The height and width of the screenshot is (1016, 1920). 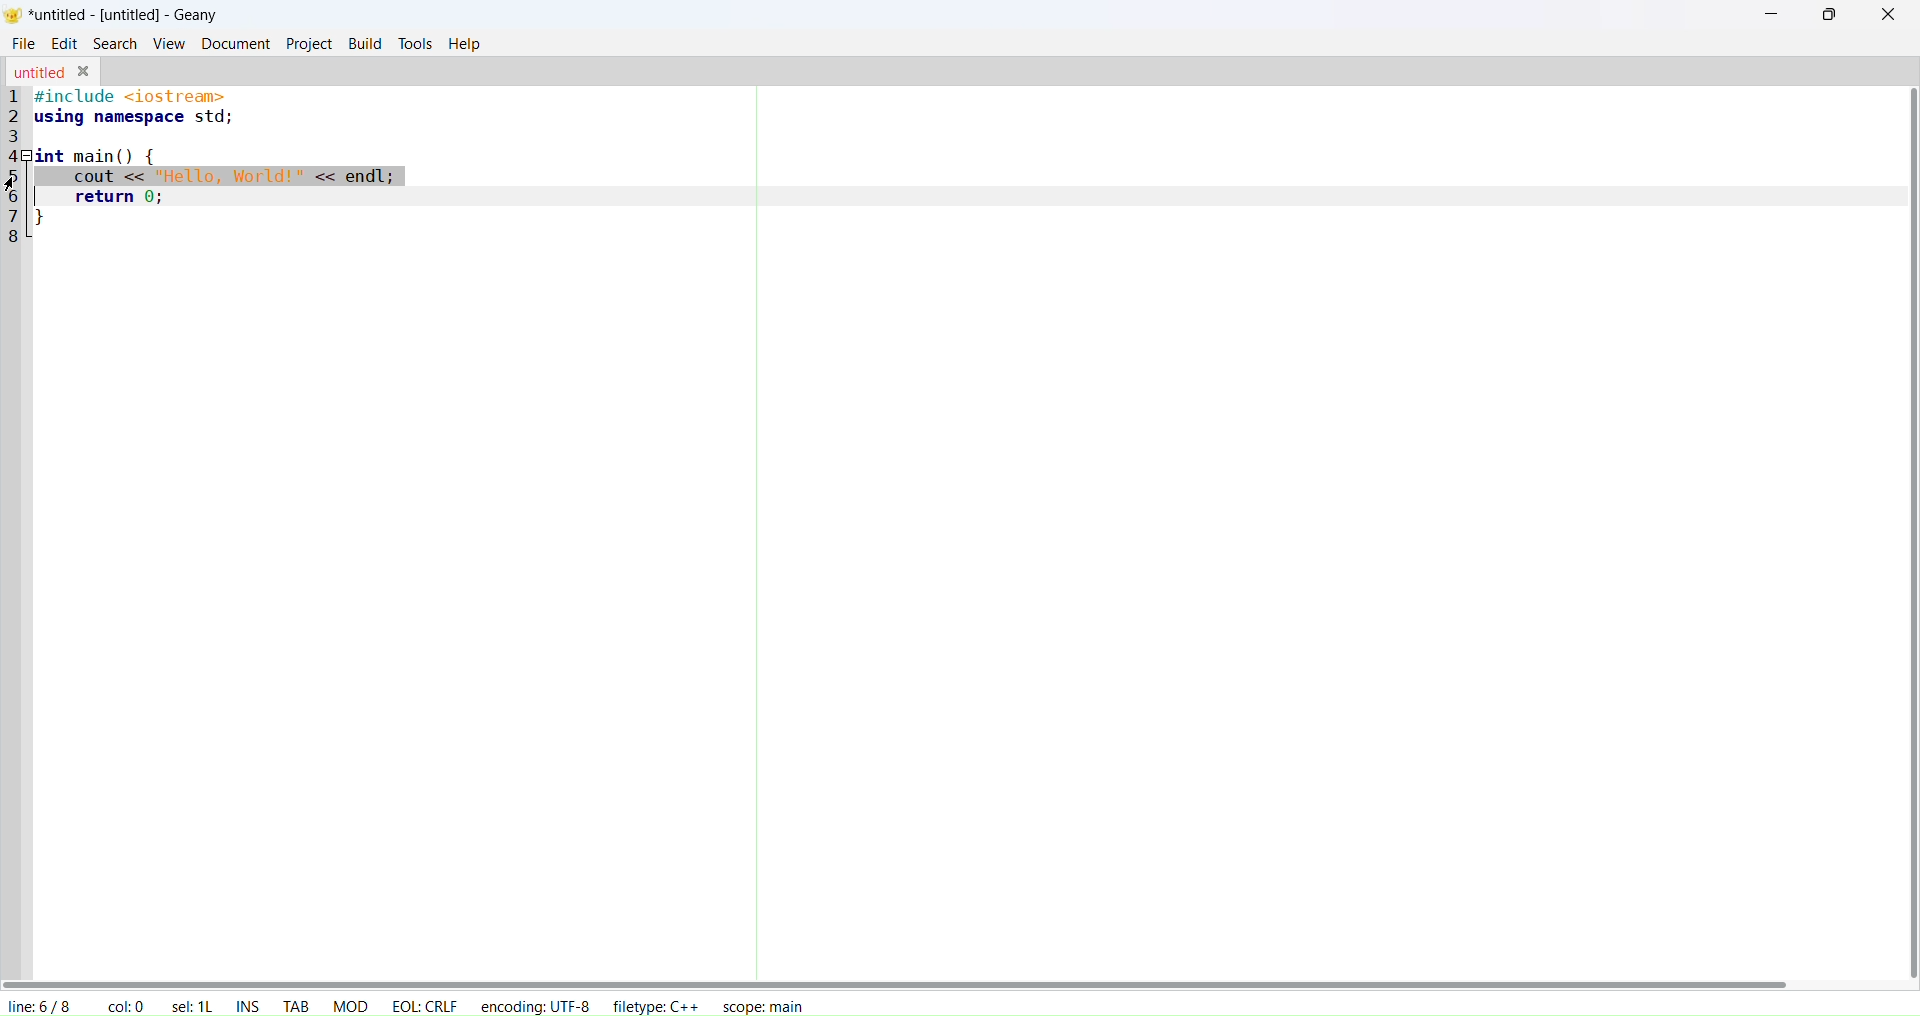 What do you see at coordinates (895, 978) in the screenshot?
I see `horizonal scroll bar` at bounding box center [895, 978].